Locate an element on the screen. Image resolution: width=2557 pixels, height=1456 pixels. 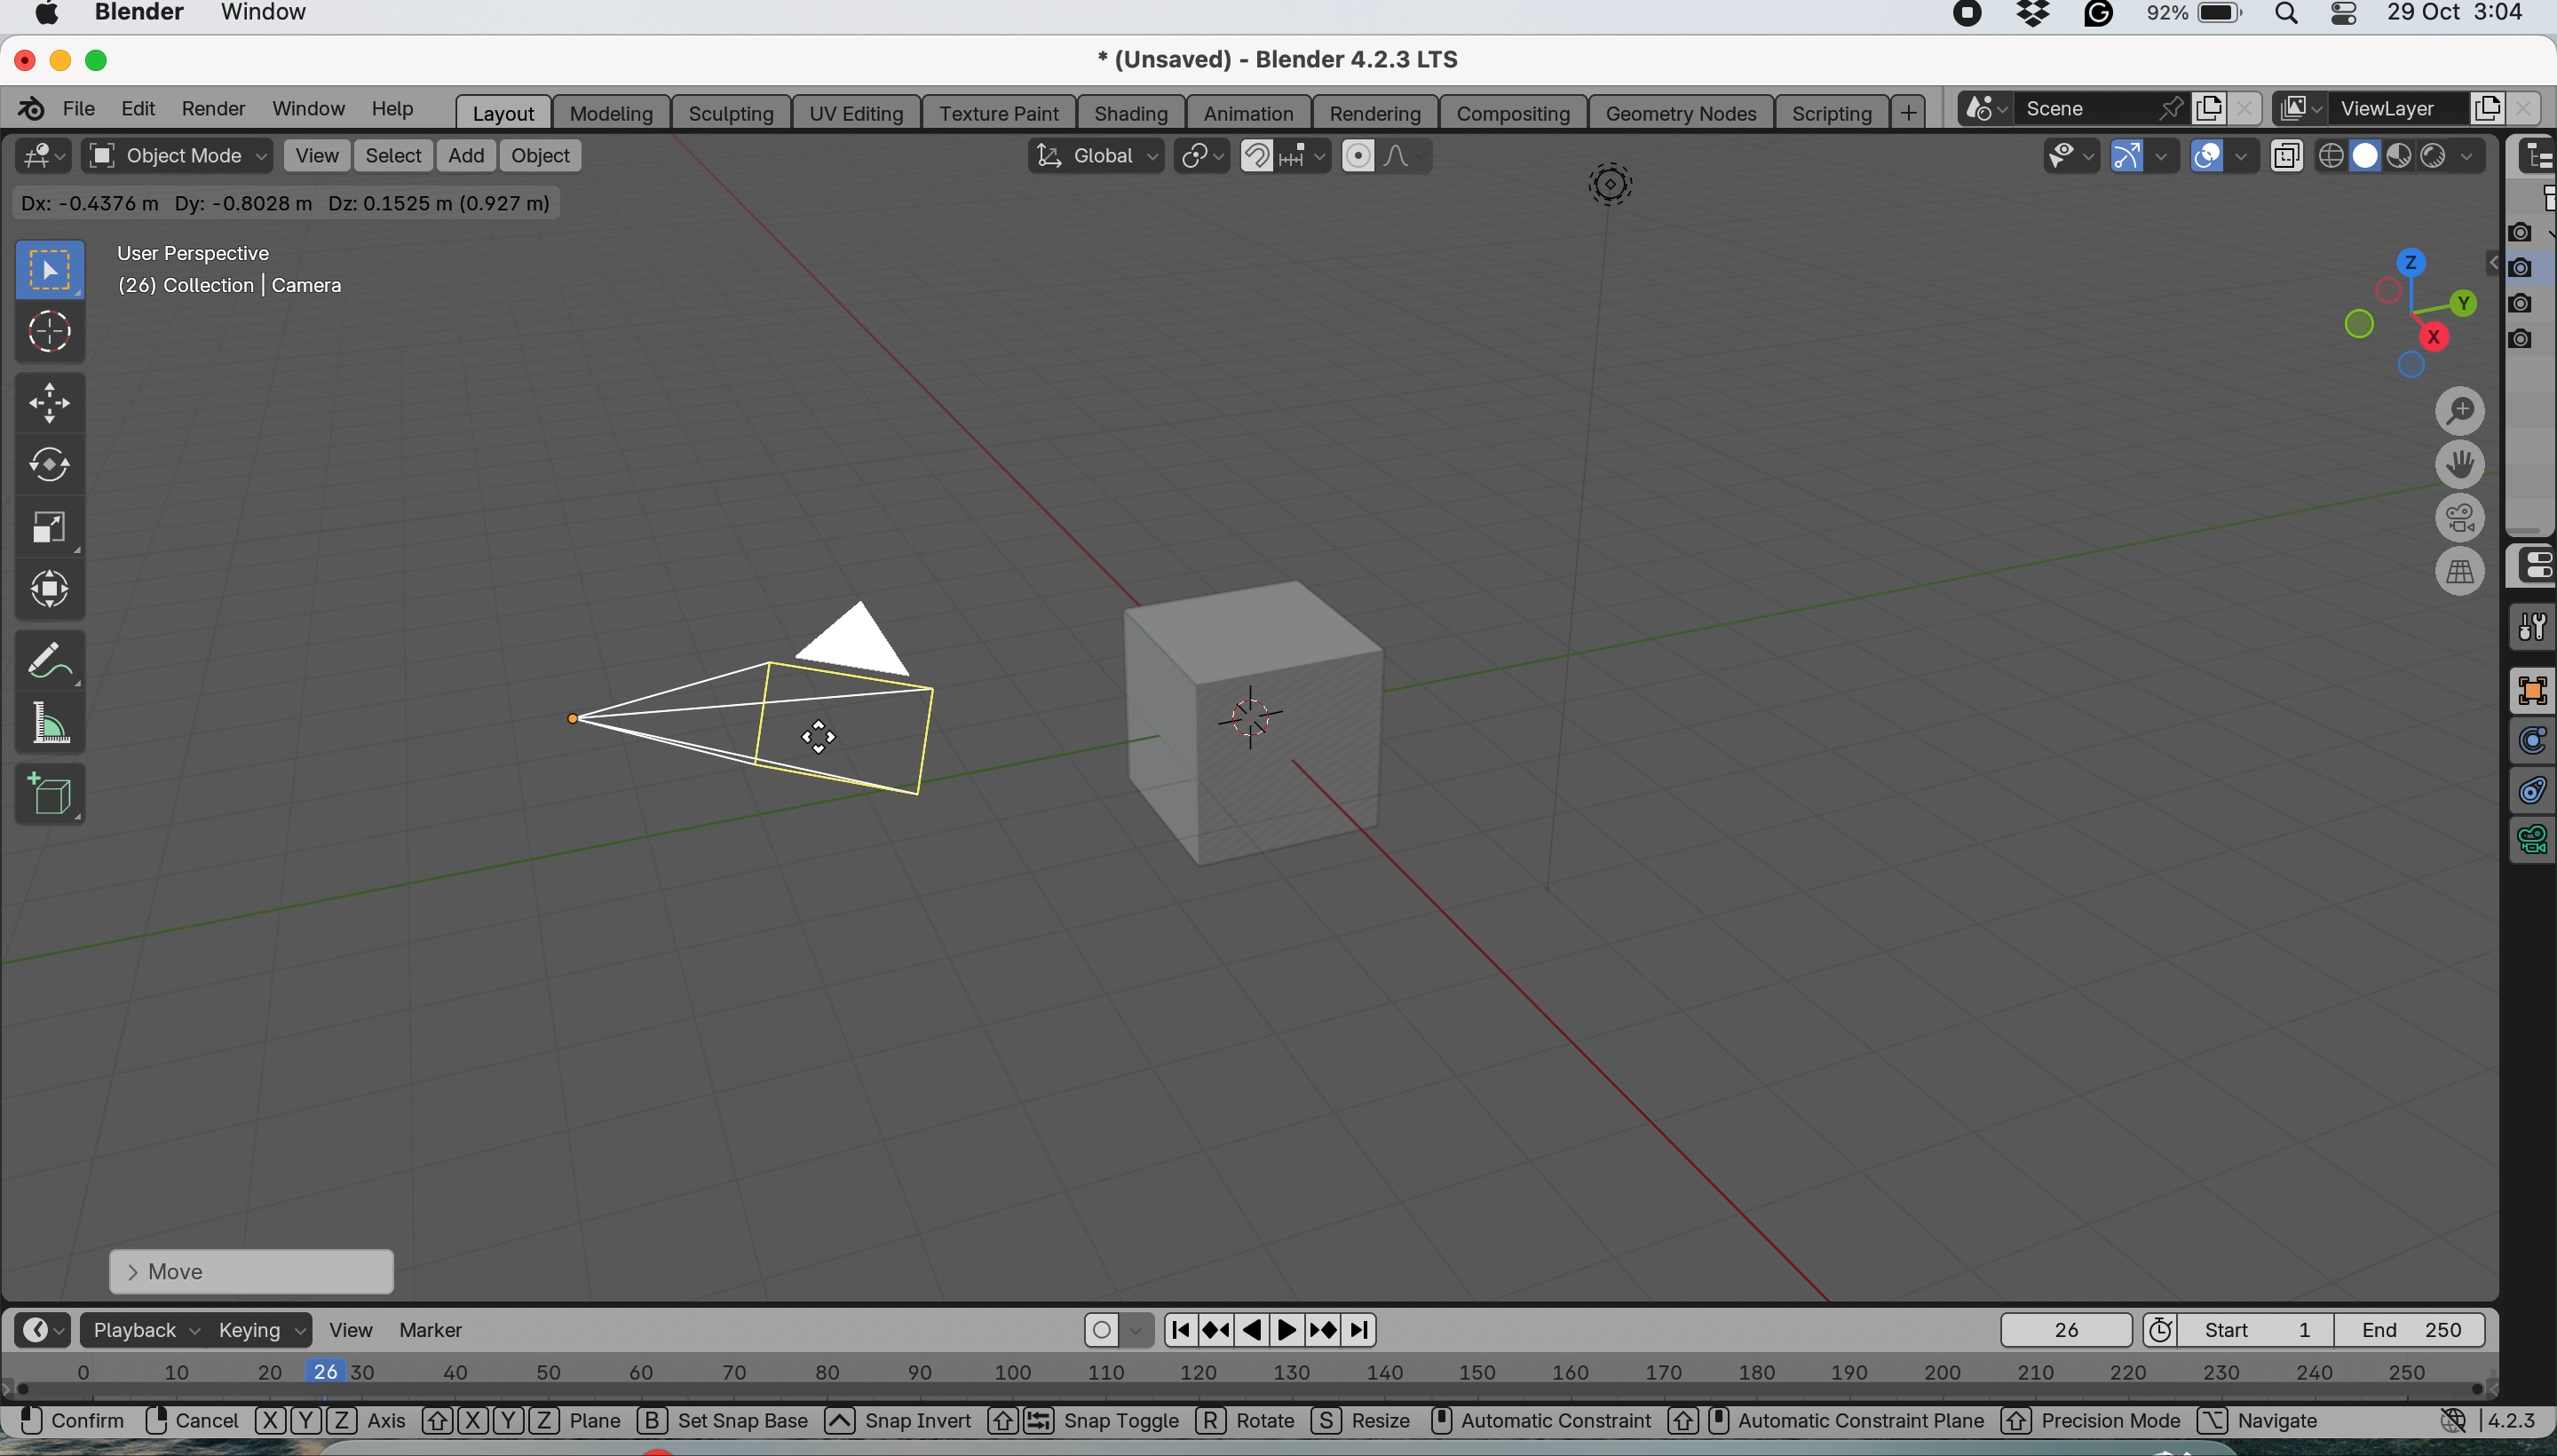
window is located at coordinates (276, 17).